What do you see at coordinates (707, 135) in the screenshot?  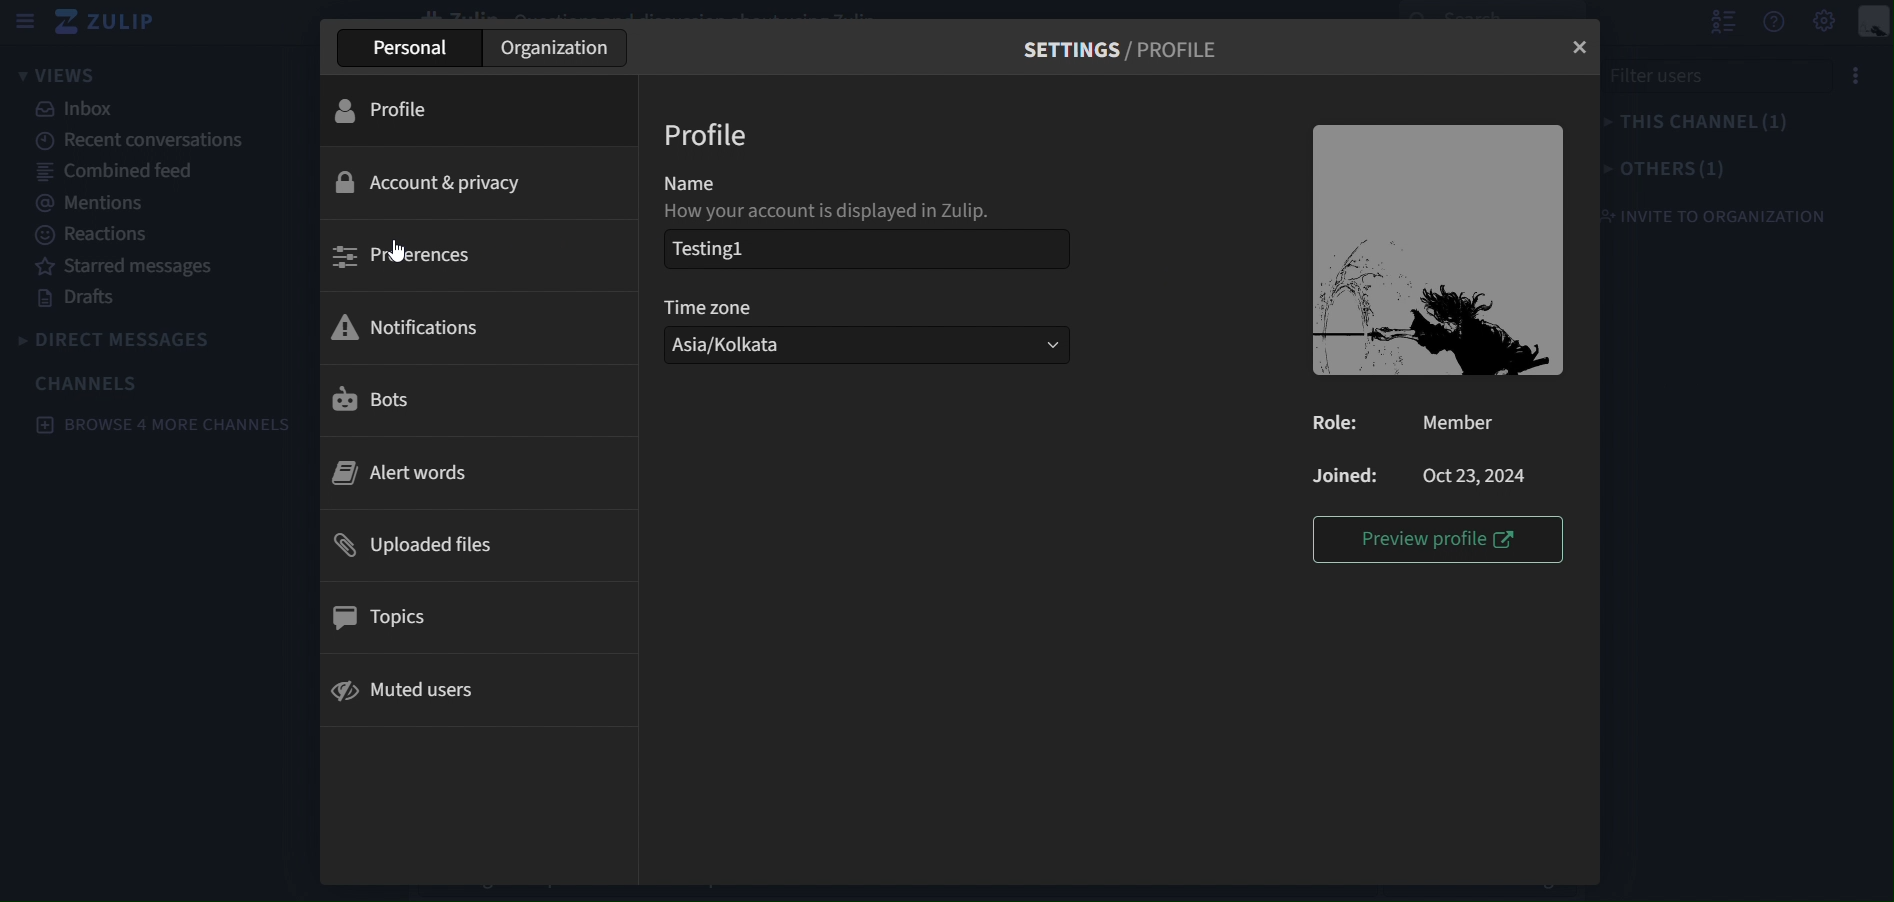 I see `profile` at bounding box center [707, 135].